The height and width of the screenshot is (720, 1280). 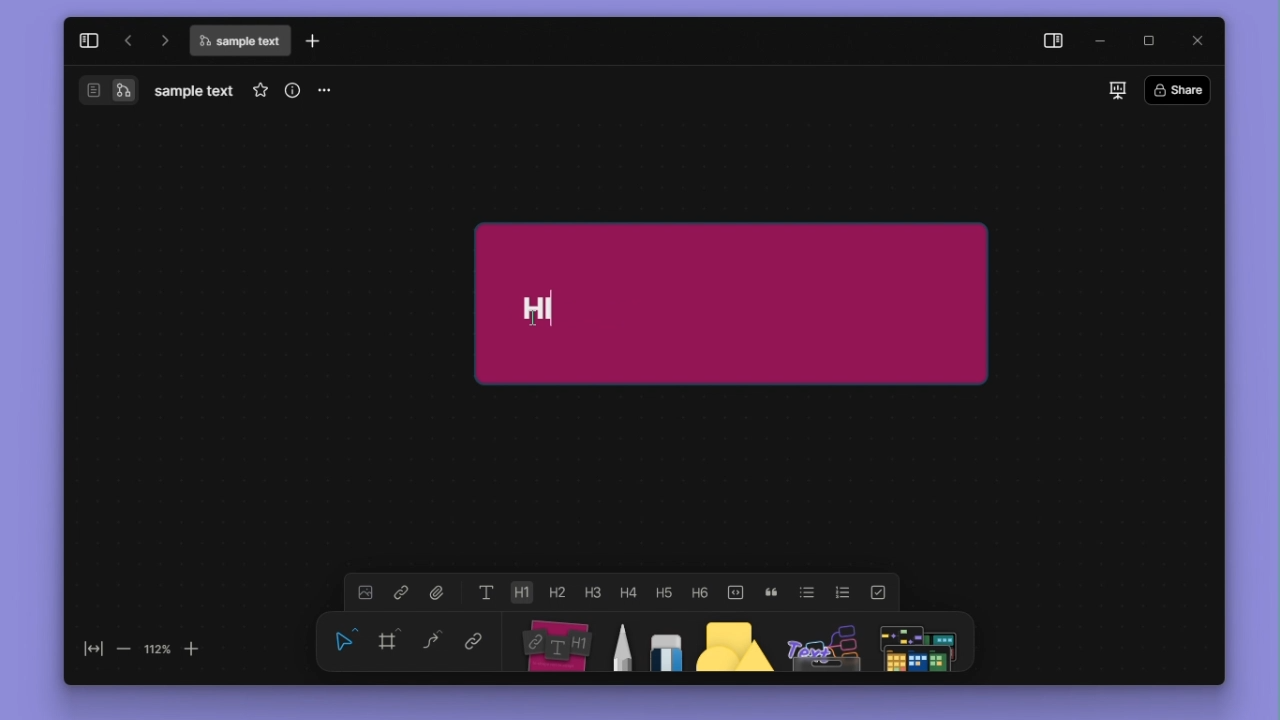 What do you see at coordinates (89, 41) in the screenshot?
I see `collapse sidebar` at bounding box center [89, 41].